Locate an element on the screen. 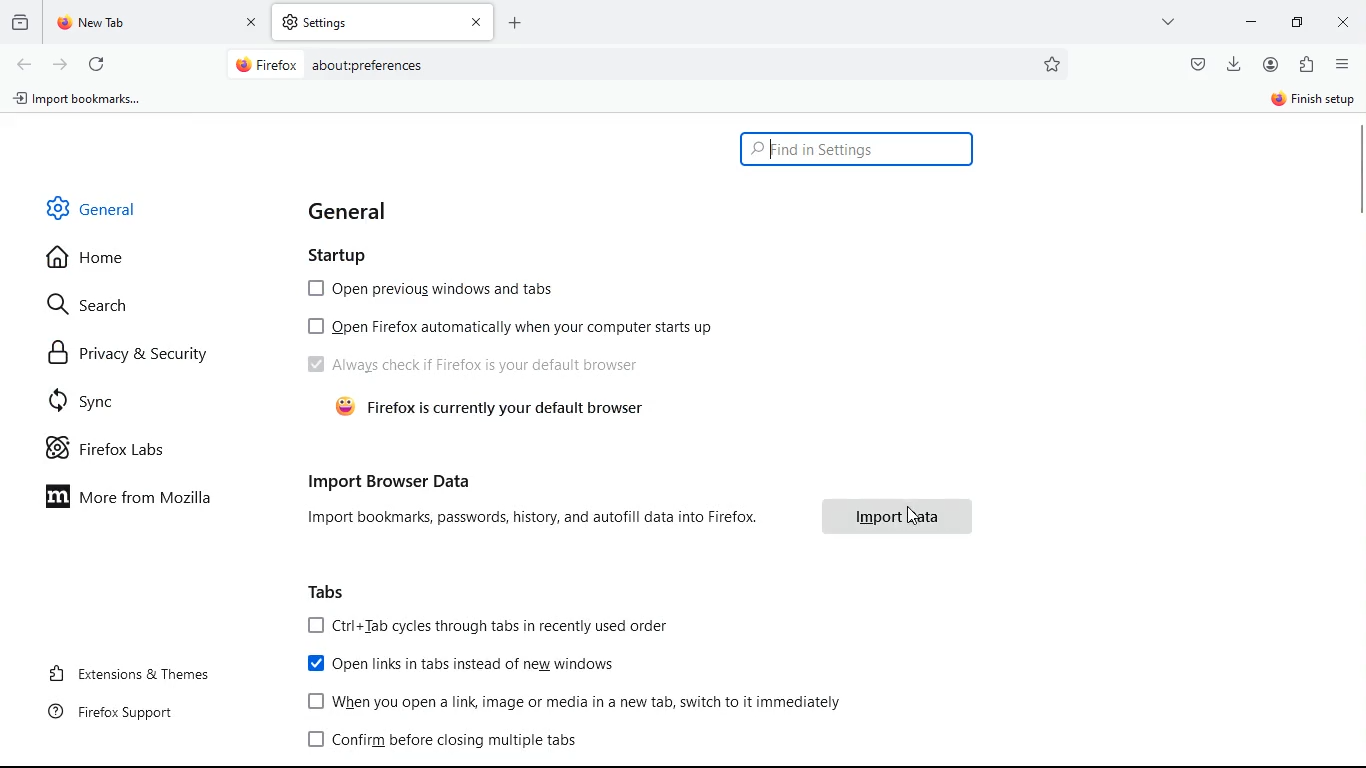  Import bookmarks, passwords, history, and autofill data into Firefox. is located at coordinates (534, 516).